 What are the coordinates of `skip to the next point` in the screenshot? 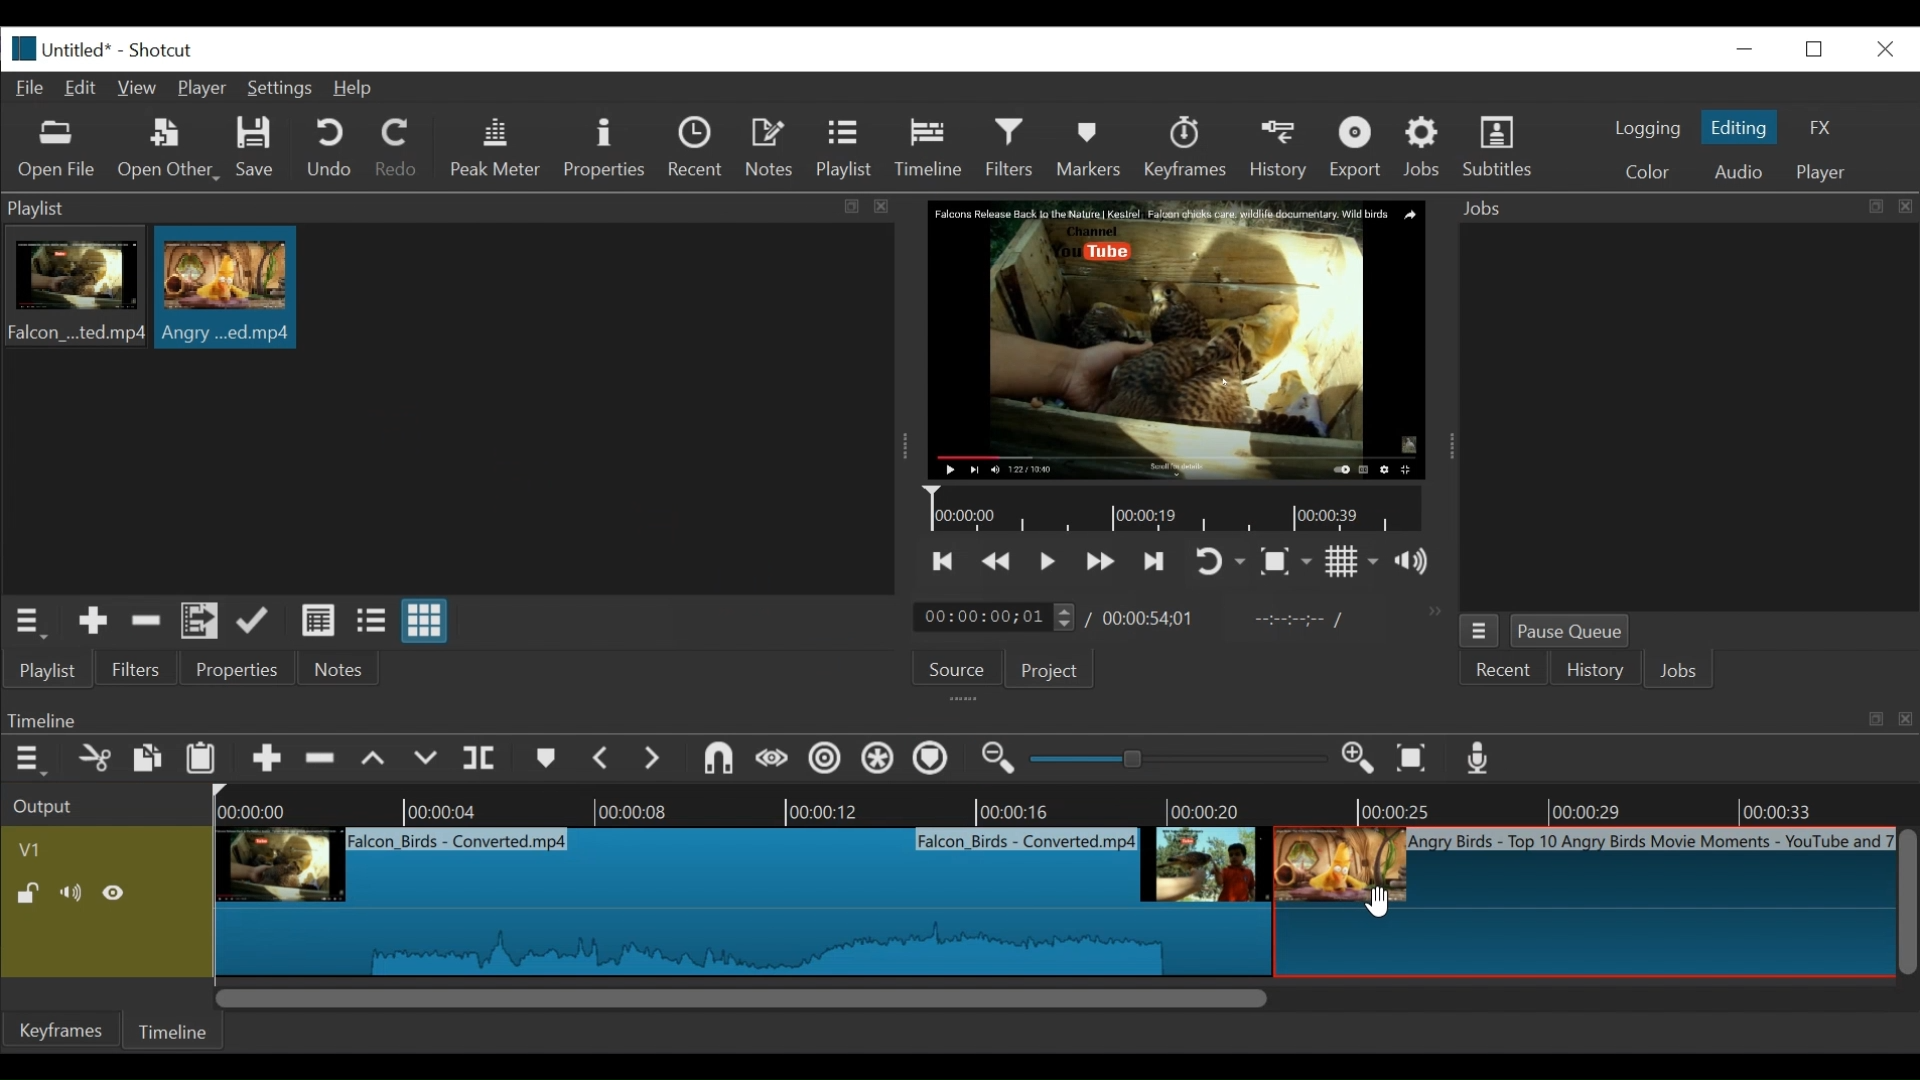 It's located at (1157, 561).